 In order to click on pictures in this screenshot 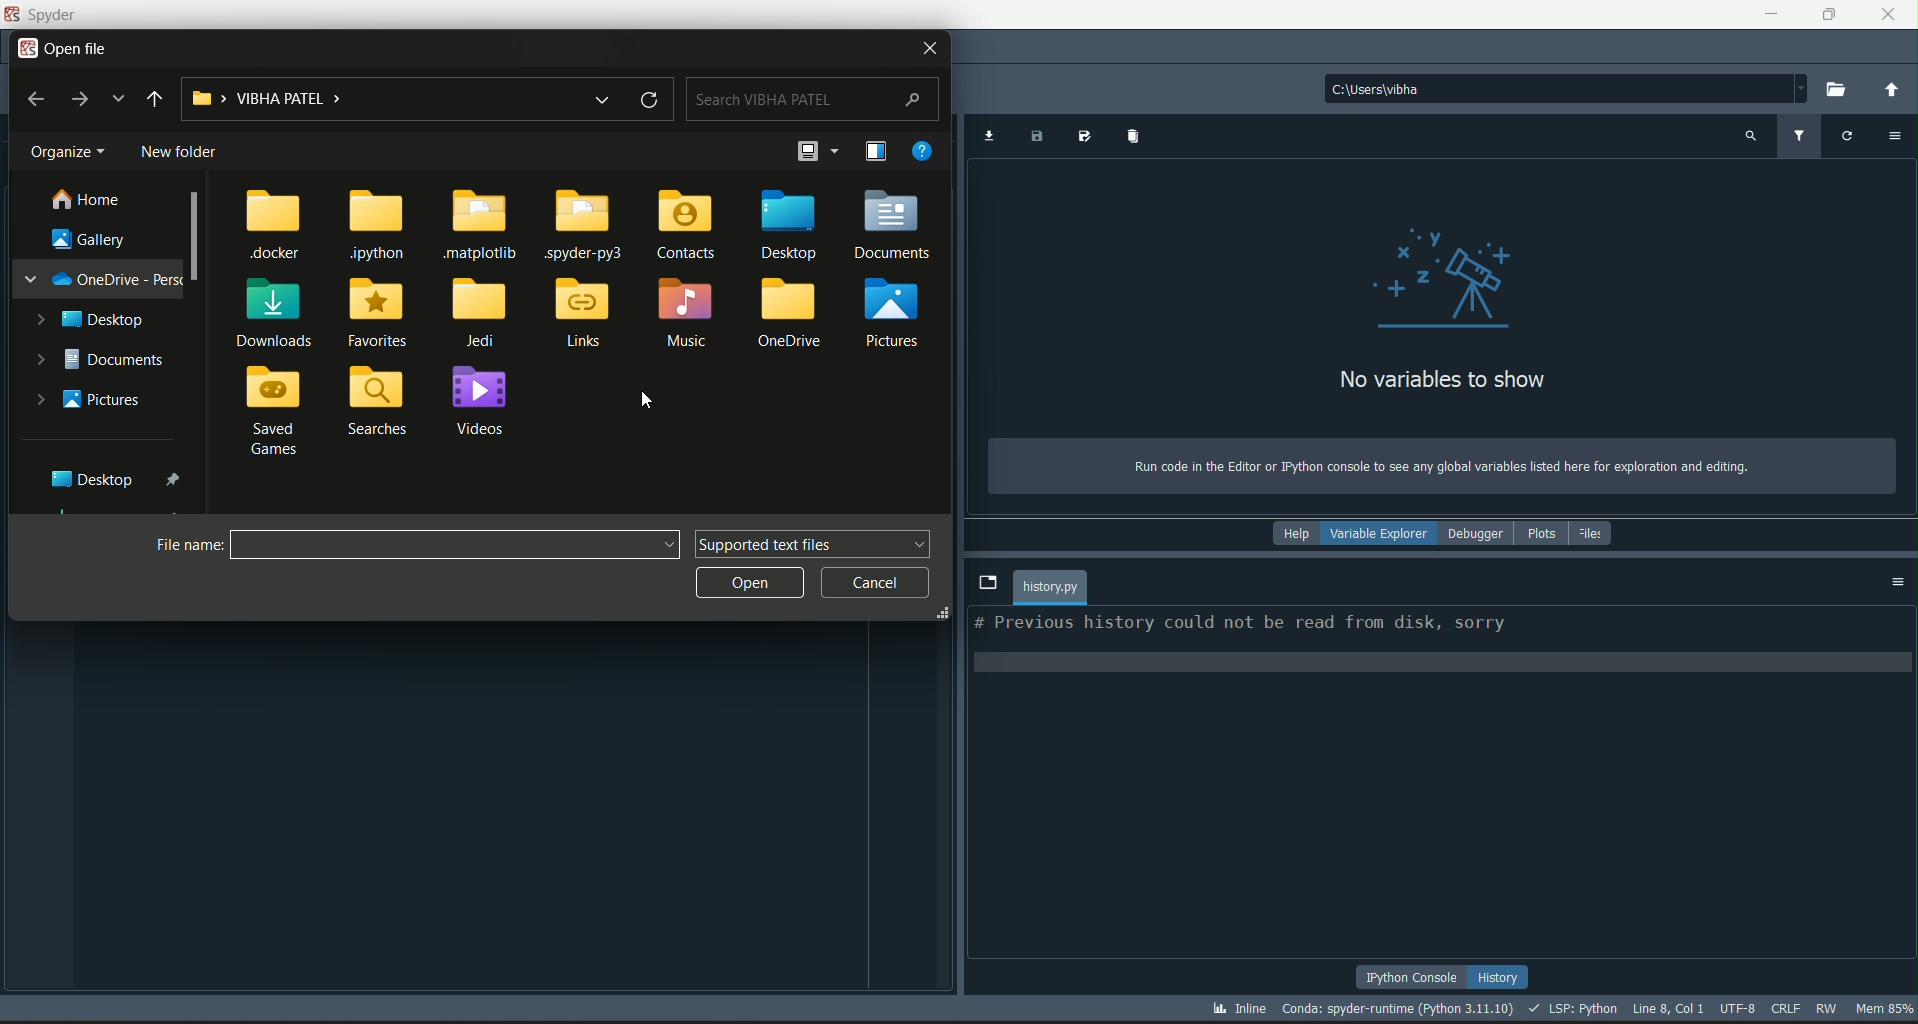, I will do `click(899, 313)`.